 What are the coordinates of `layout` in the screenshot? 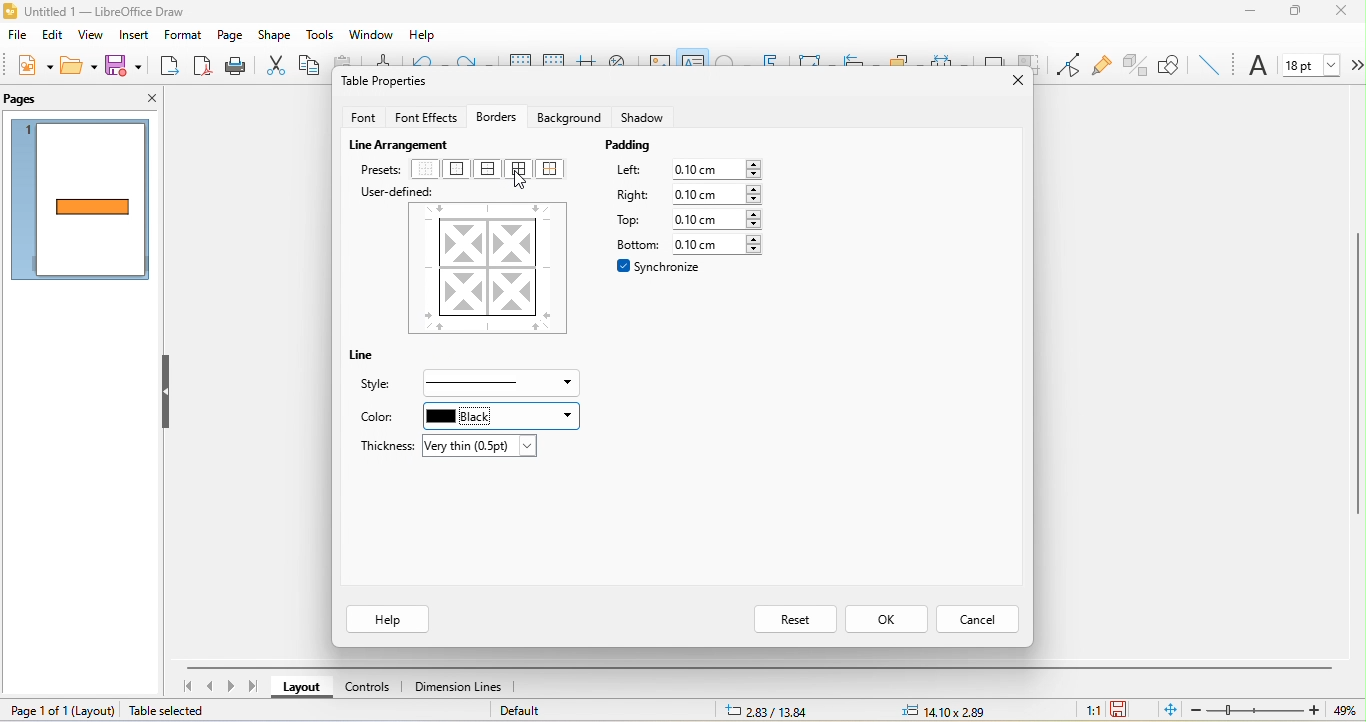 It's located at (302, 687).